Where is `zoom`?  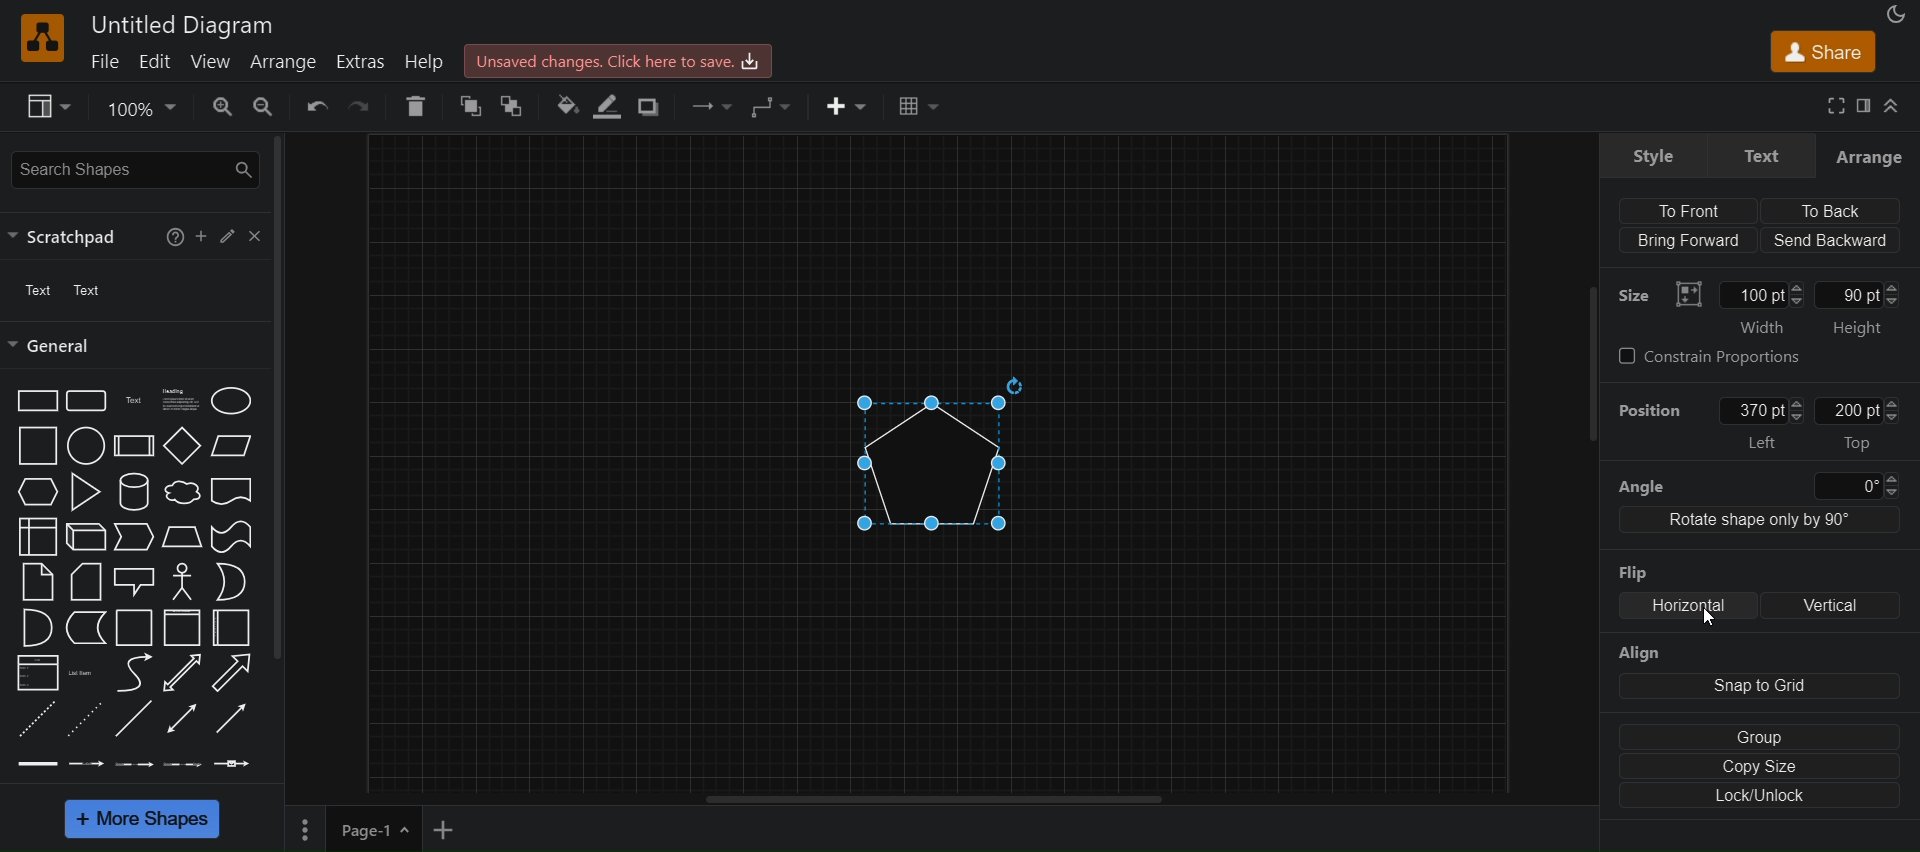
zoom is located at coordinates (223, 108).